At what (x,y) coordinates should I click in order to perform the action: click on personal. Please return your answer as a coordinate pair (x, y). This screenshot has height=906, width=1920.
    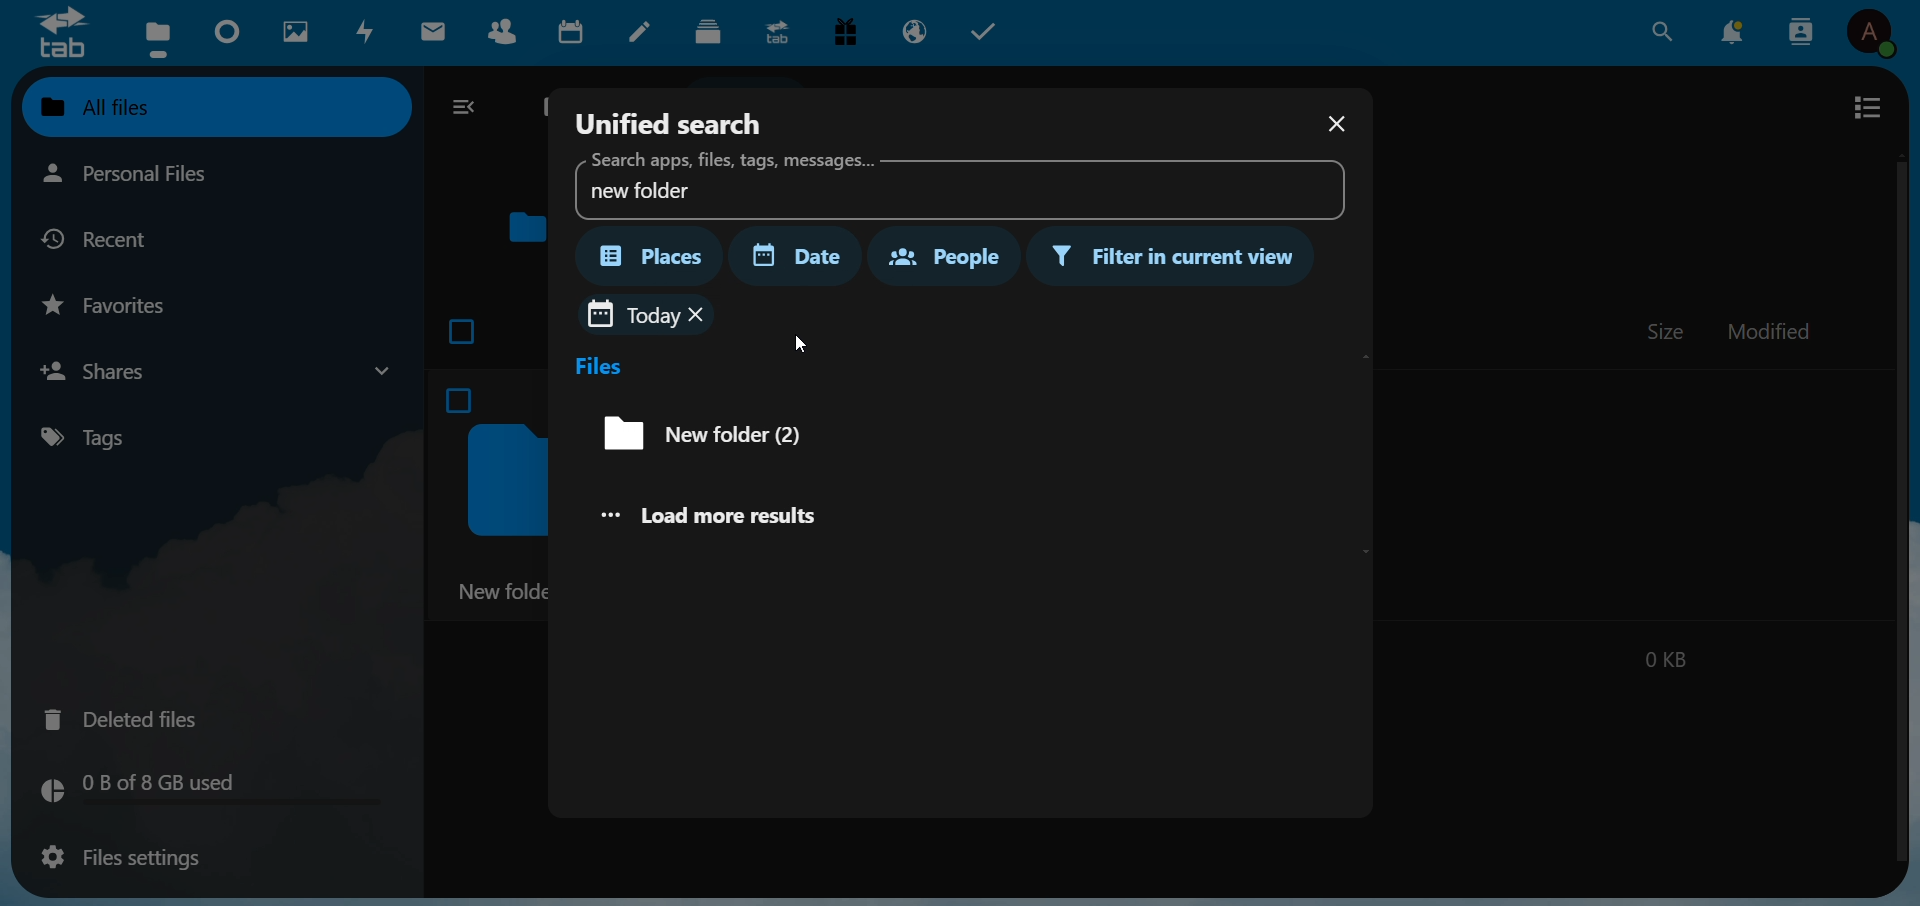
    Looking at the image, I should click on (169, 175).